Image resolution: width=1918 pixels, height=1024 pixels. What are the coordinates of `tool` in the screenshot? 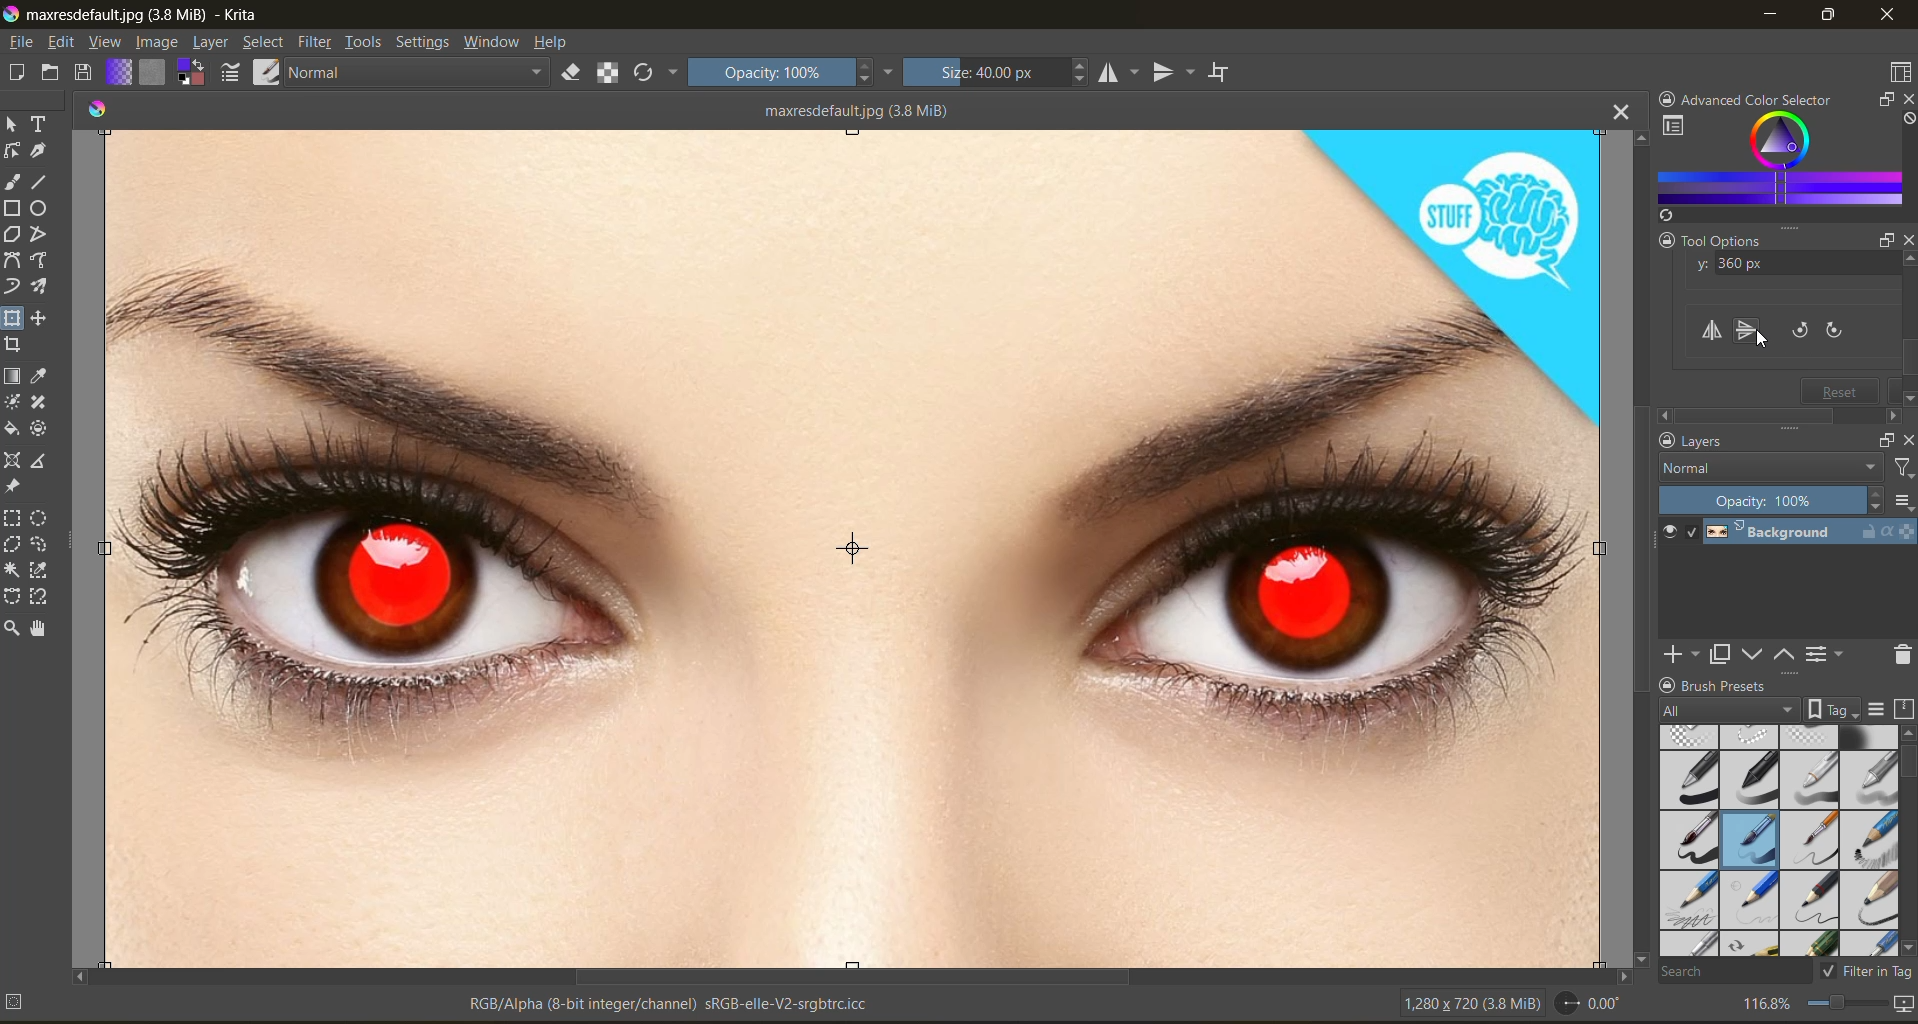 It's located at (42, 516).